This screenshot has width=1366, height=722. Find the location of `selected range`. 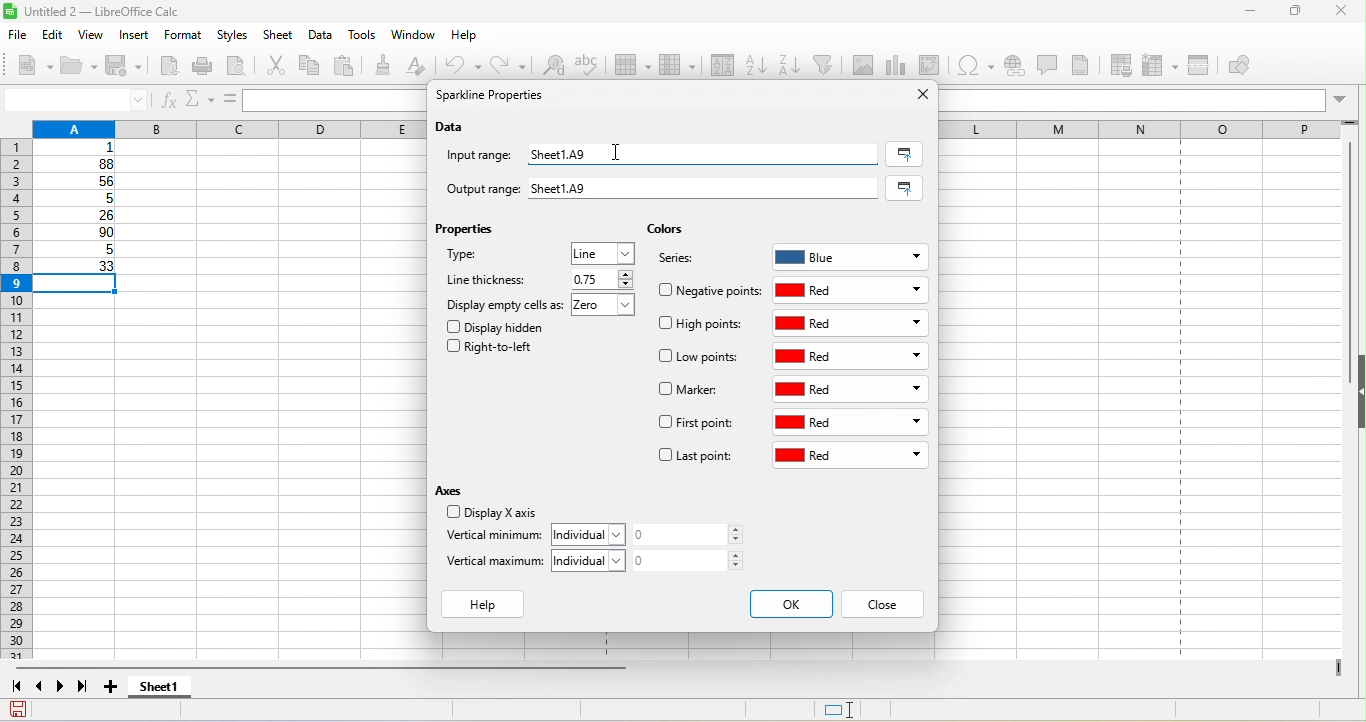

selected range is located at coordinates (904, 154).